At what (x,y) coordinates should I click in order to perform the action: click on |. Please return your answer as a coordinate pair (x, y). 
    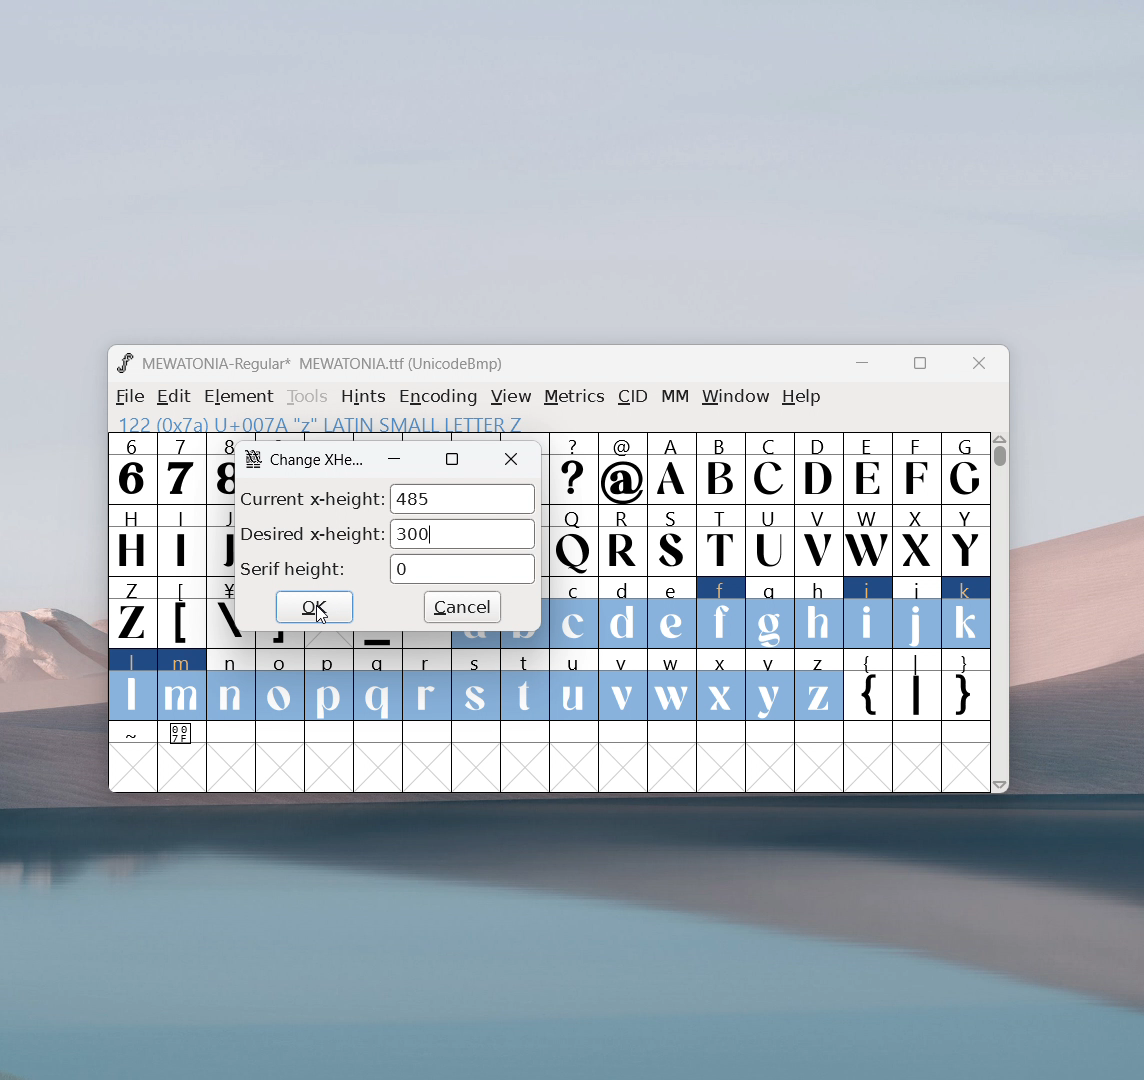
    Looking at the image, I should click on (917, 687).